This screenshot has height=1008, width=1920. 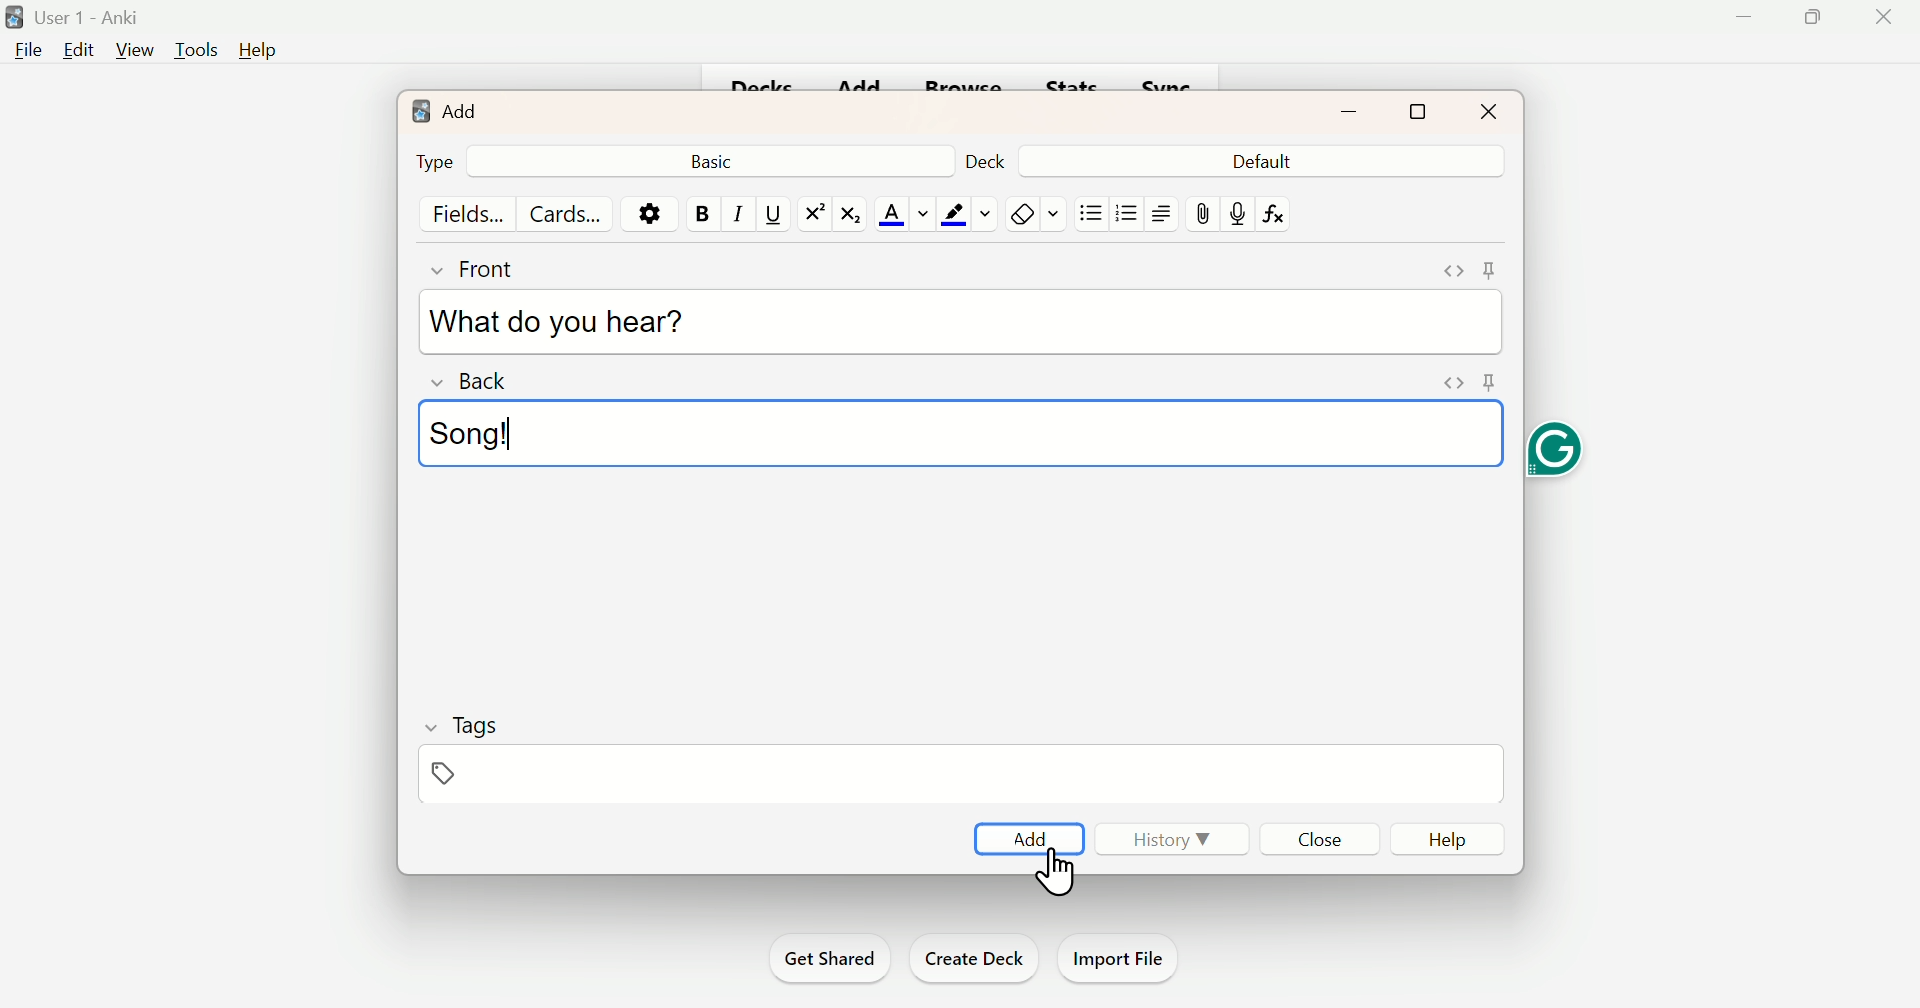 What do you see at coordinates (1174, 840) in the screenshot?
I see `History` at bounding box center [1174, 840].